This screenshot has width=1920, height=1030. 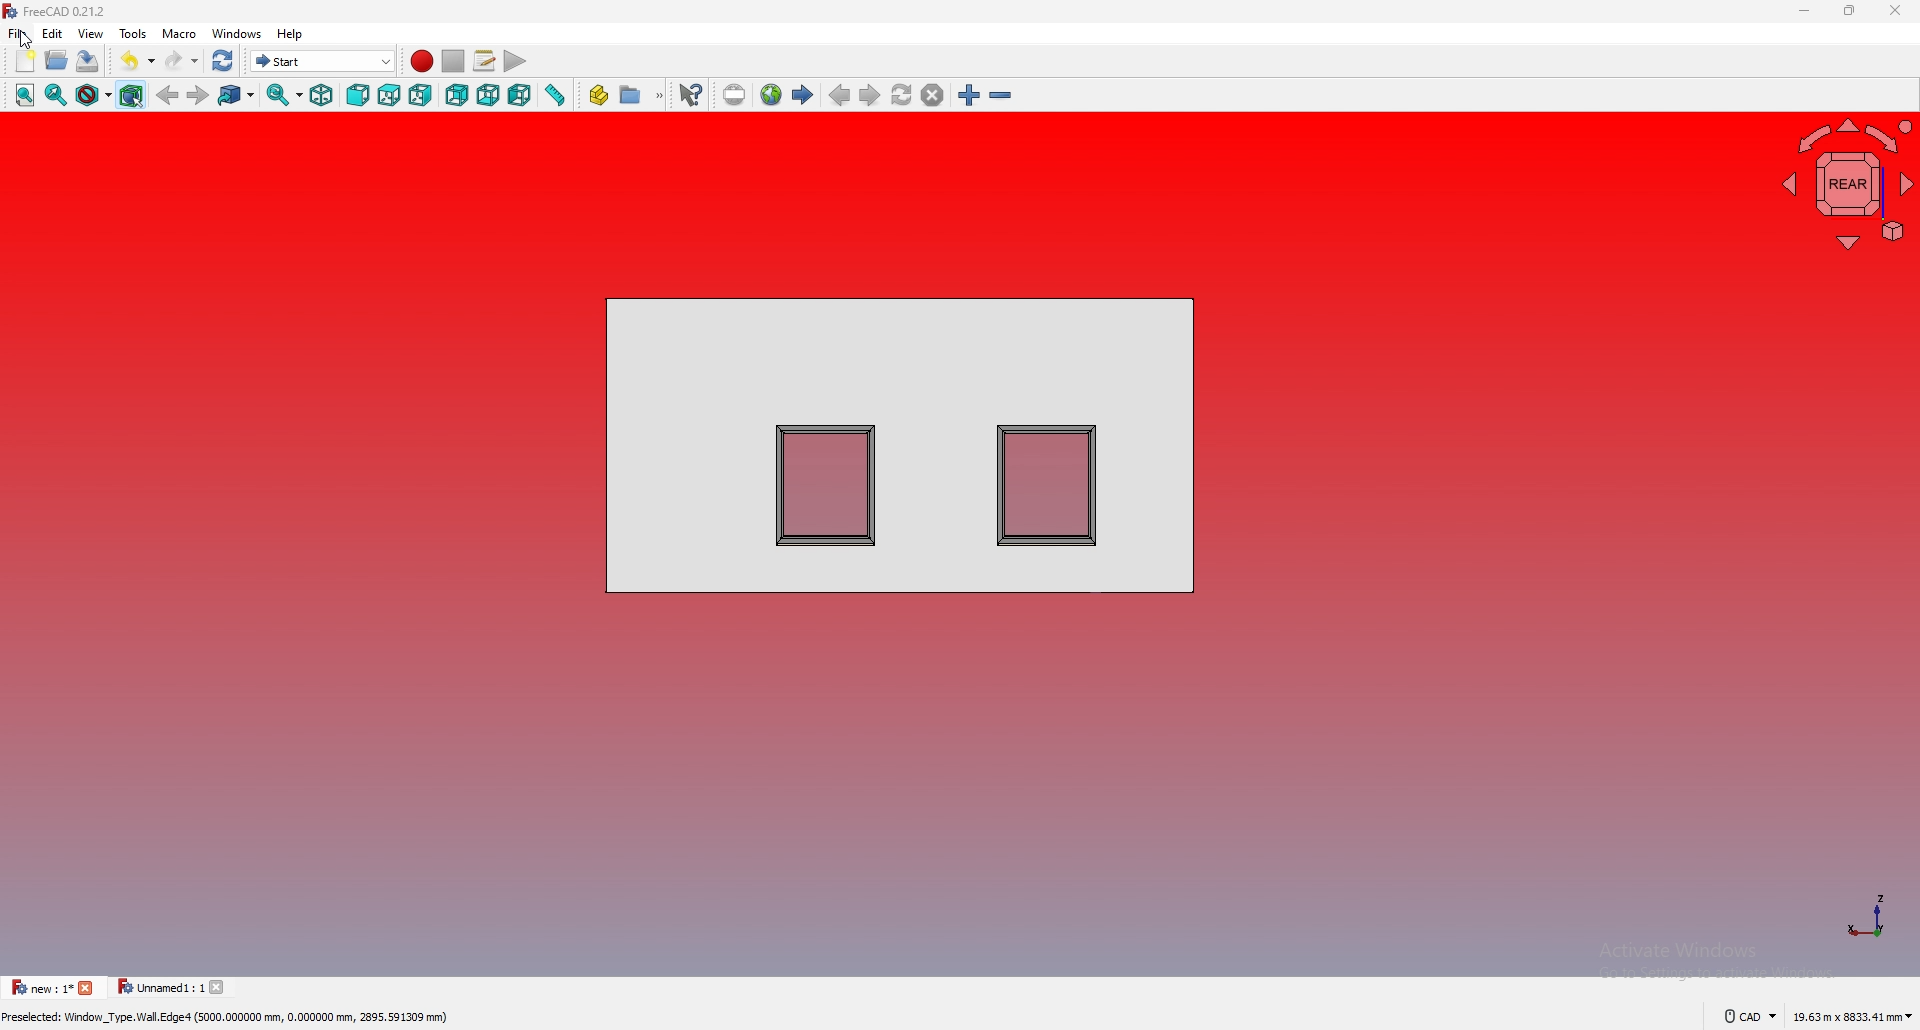 I want to click on tab 2, so click(x=168, y=987).